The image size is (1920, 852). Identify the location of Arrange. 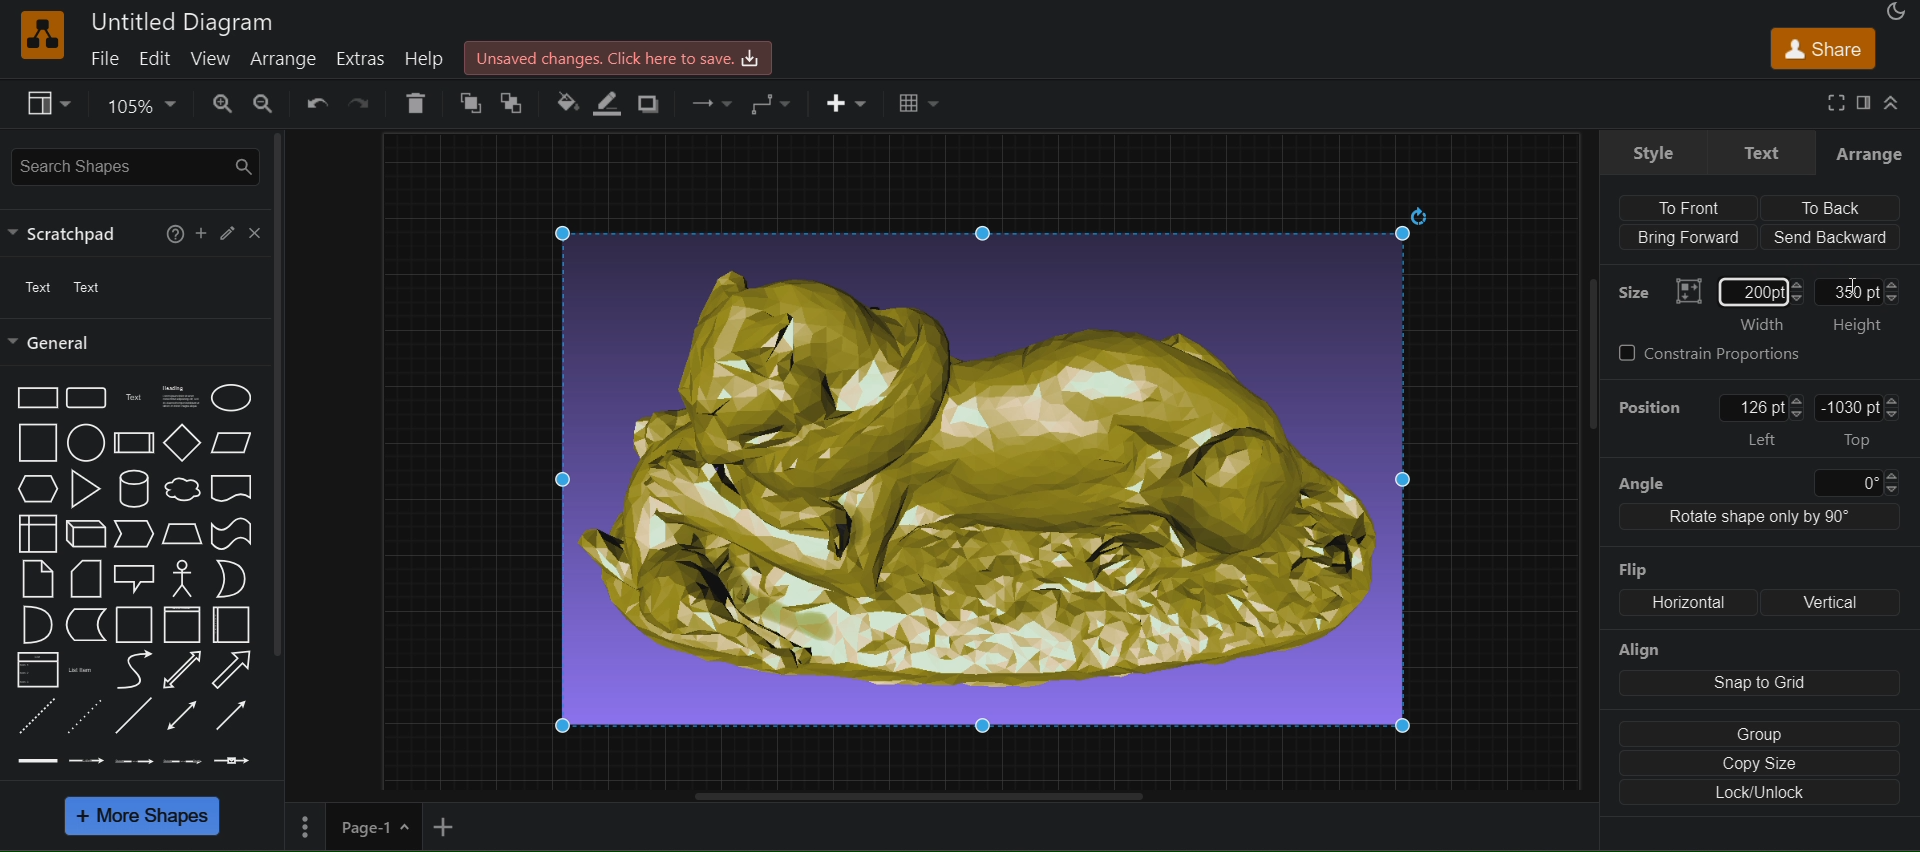
(1870, 153).